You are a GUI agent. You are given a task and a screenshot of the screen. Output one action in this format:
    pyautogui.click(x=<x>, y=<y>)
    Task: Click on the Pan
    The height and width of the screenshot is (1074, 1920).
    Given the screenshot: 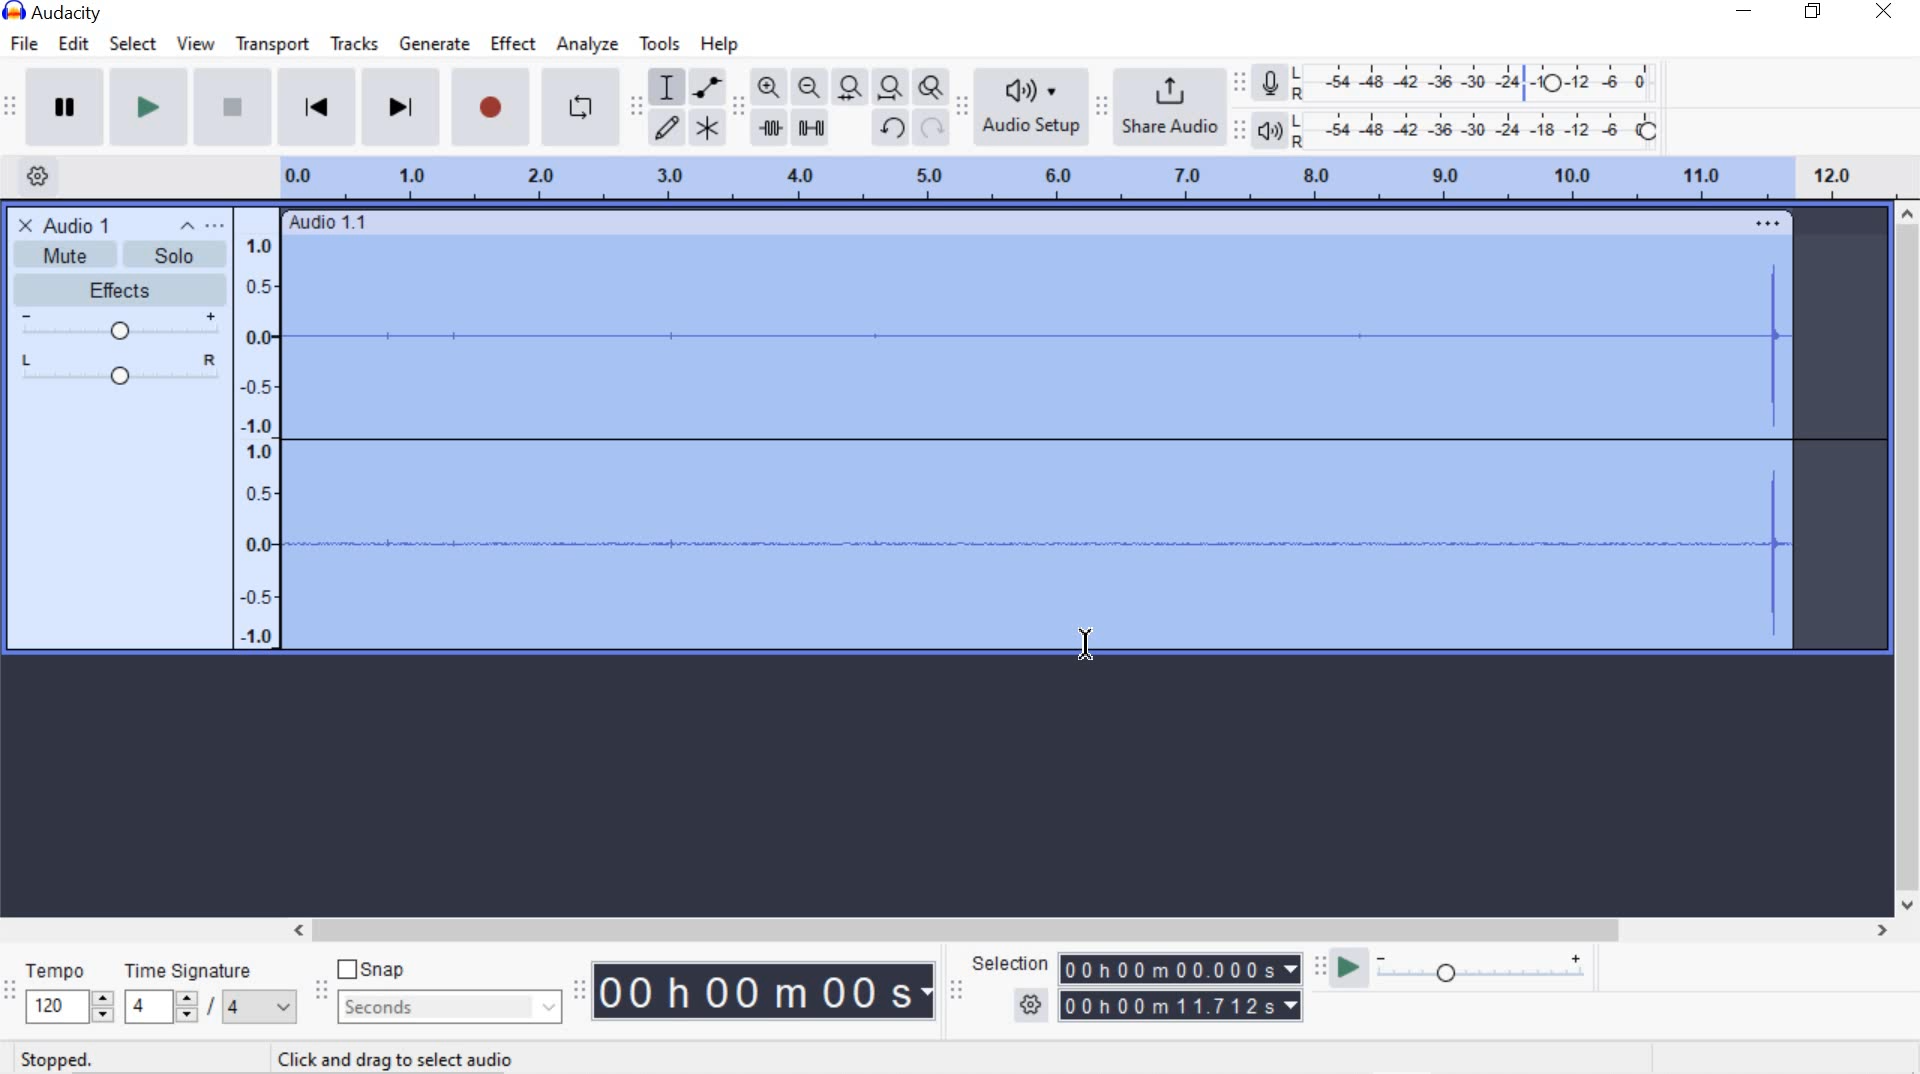 What is the action you would take?
    pyautogui.click(x=118, y=372)
    